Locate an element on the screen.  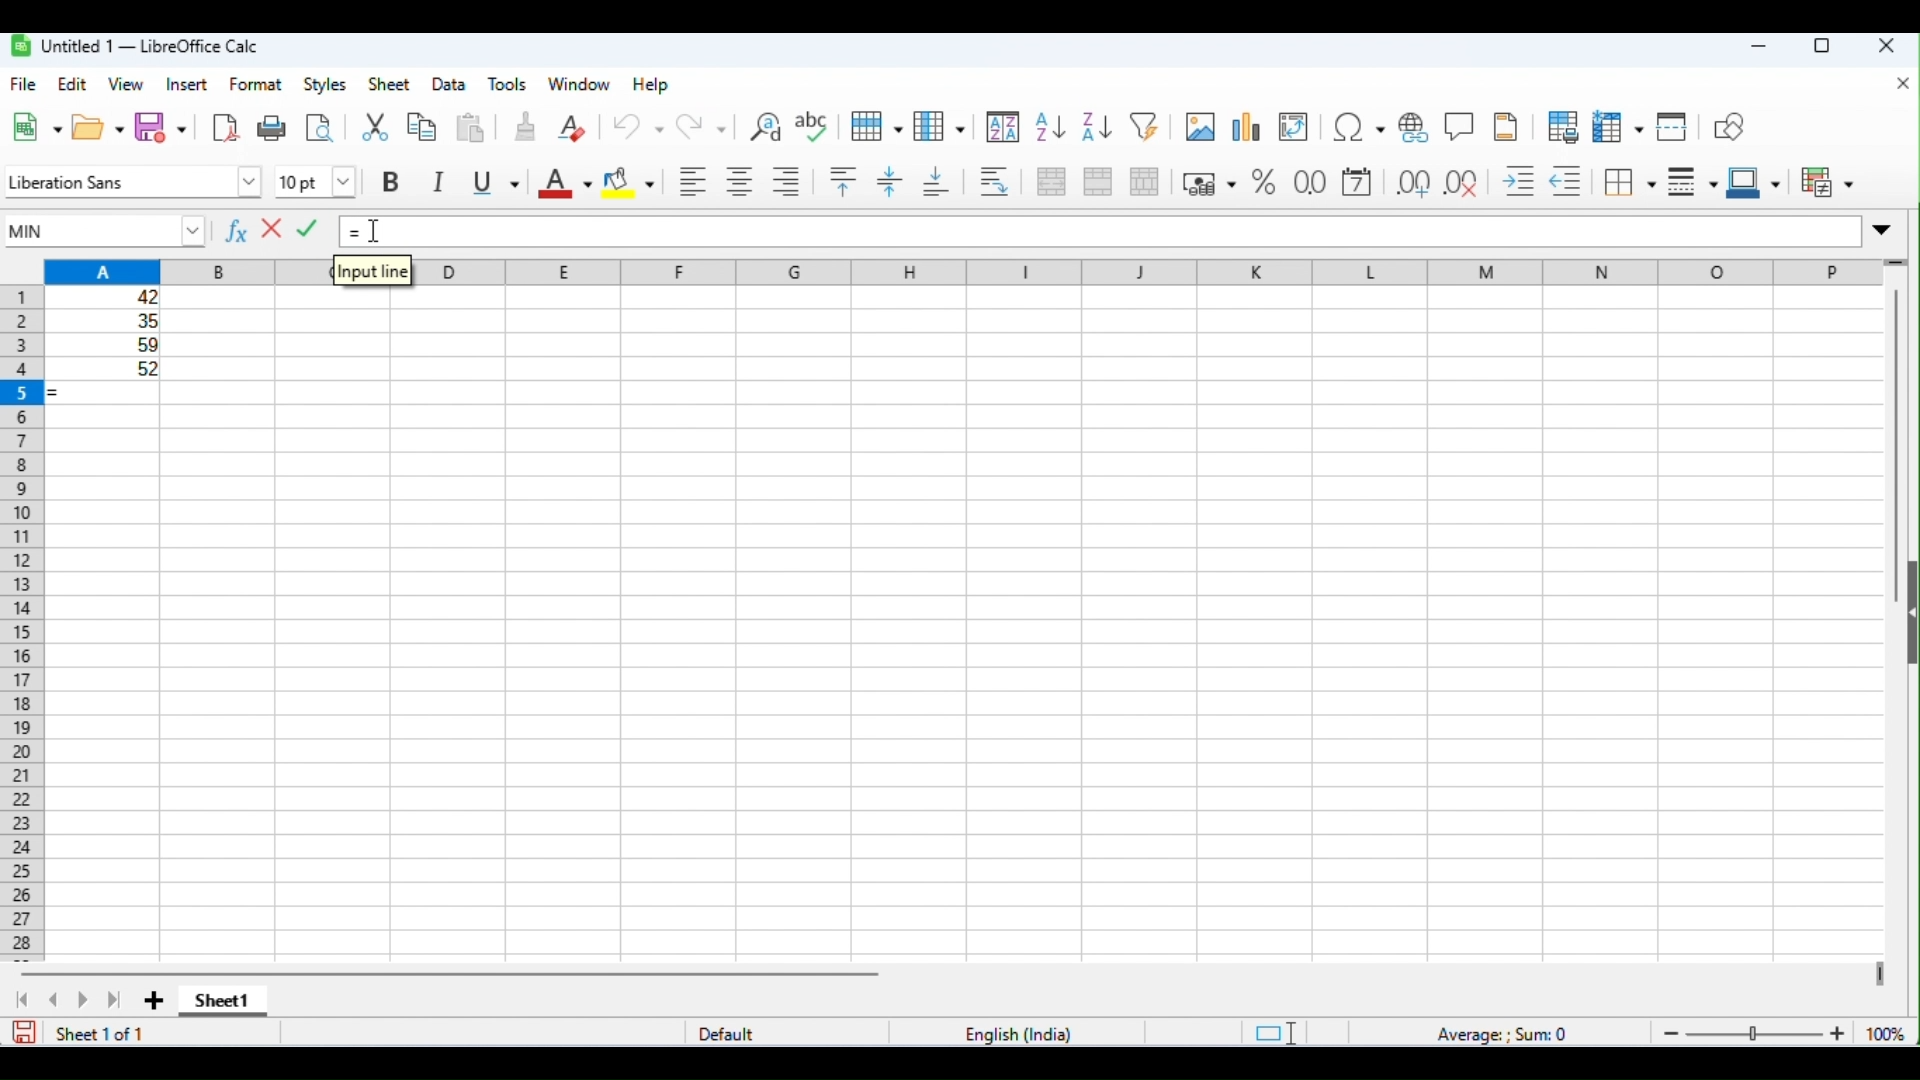
vertical scroll bar is located at coordinates (1894, 448).